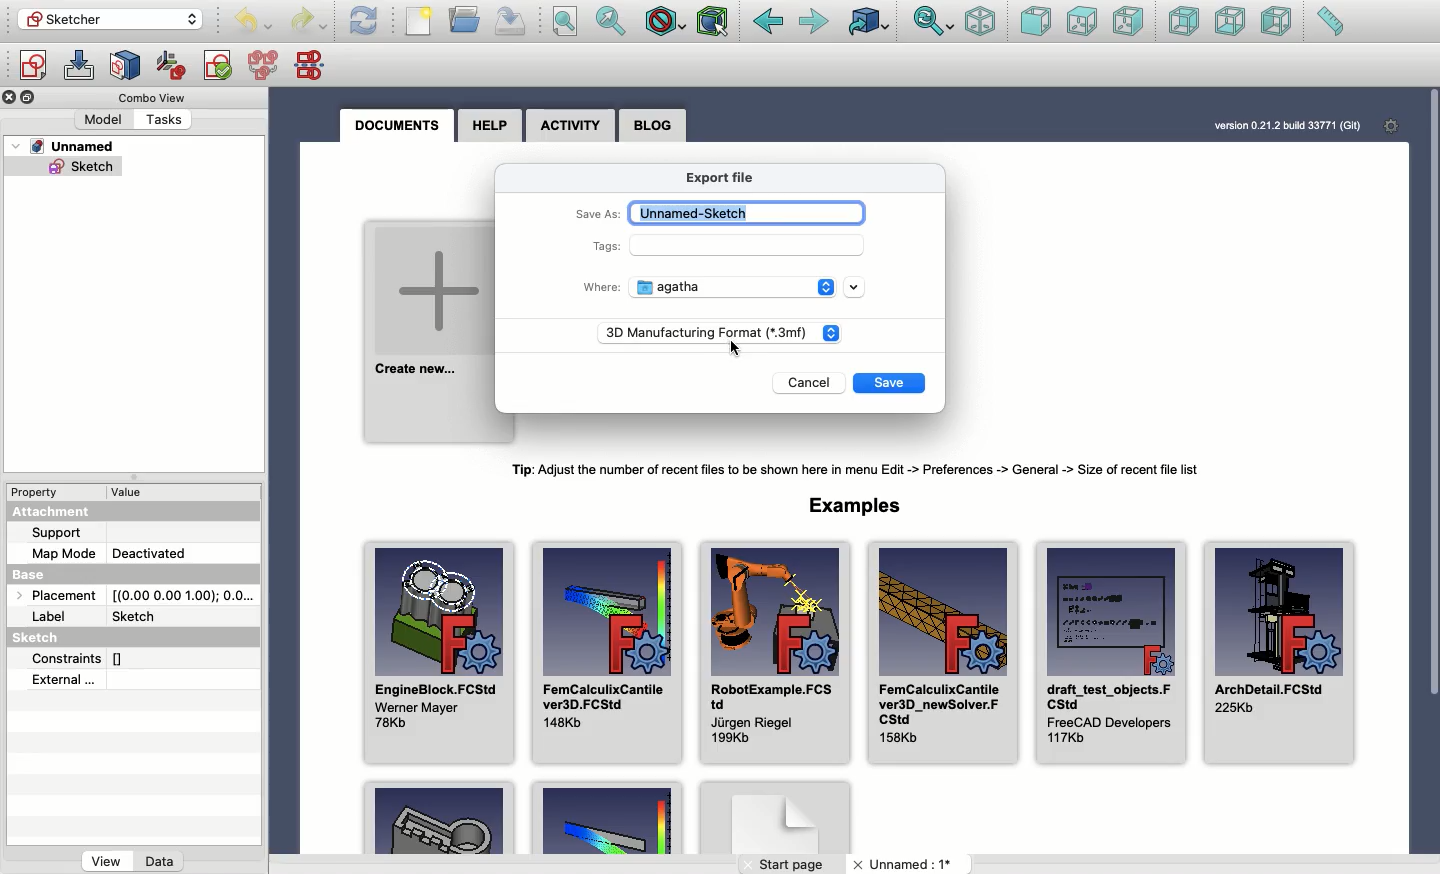 This screenshot has width=1440, height=874. What do you see at coordinates (310, 21) in the screenshot?
I see `Undo` at bounding box center [310, 21].